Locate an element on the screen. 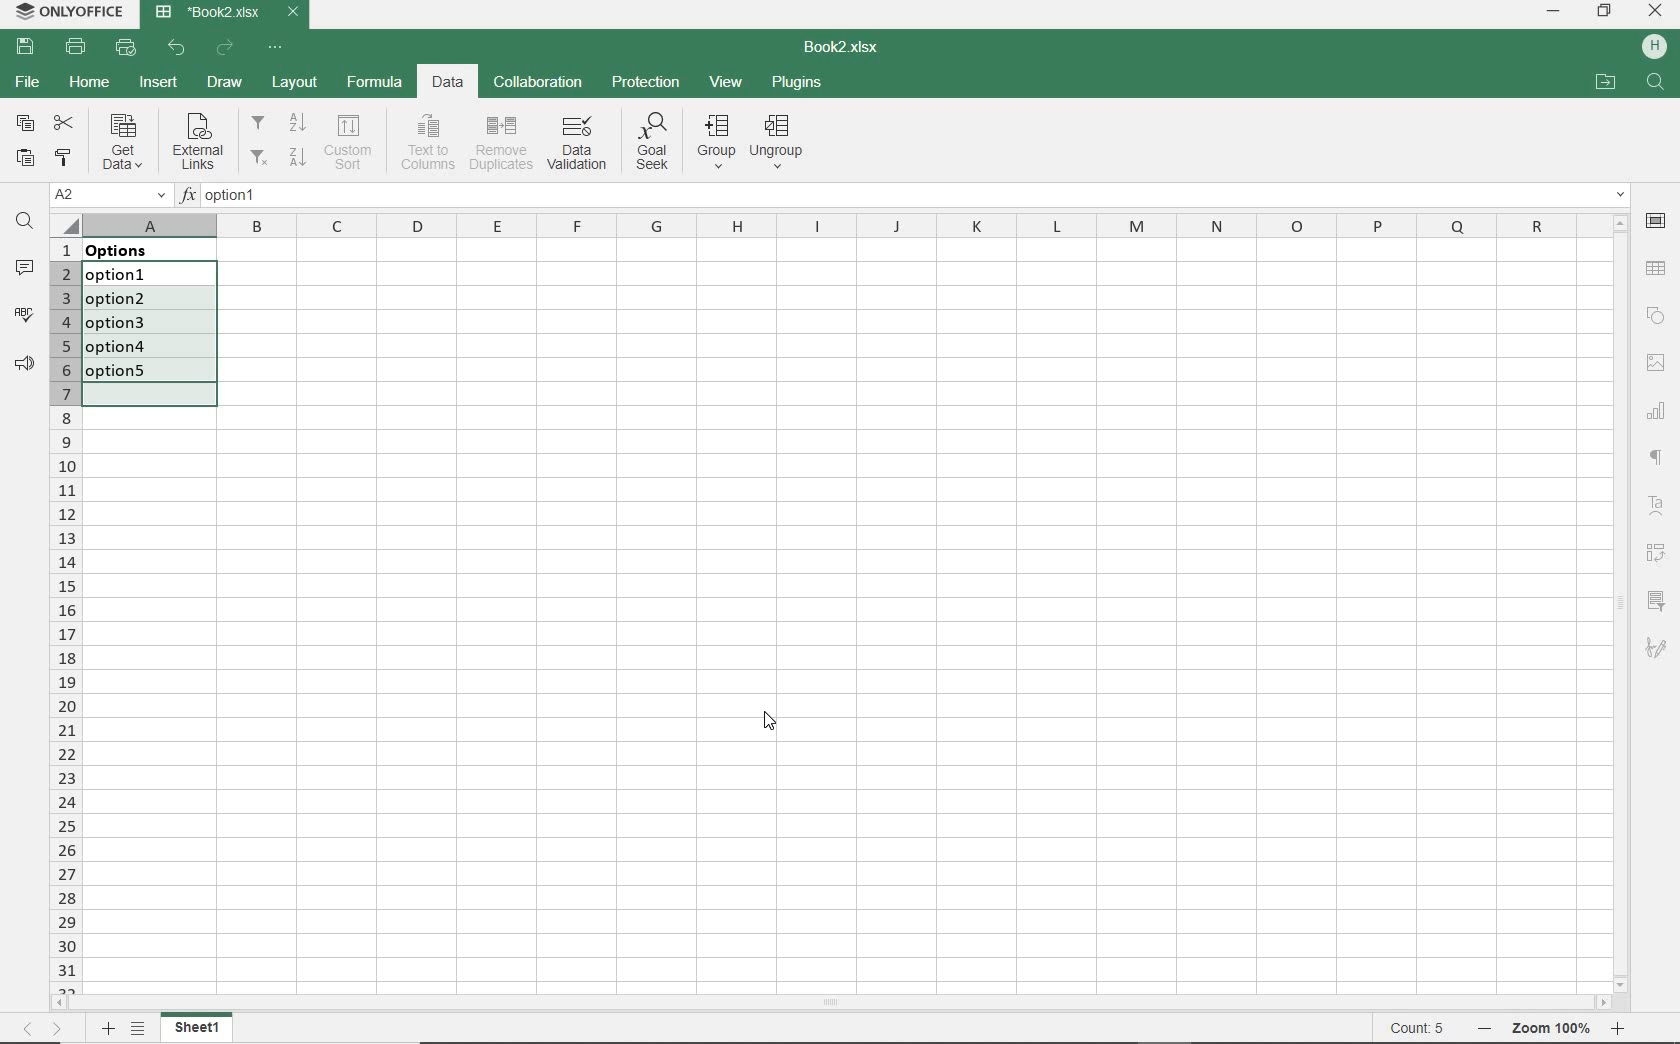 This screenshot has height=1044, width=1680. CELL SETTINGS is located at coordinates (1656, 223).